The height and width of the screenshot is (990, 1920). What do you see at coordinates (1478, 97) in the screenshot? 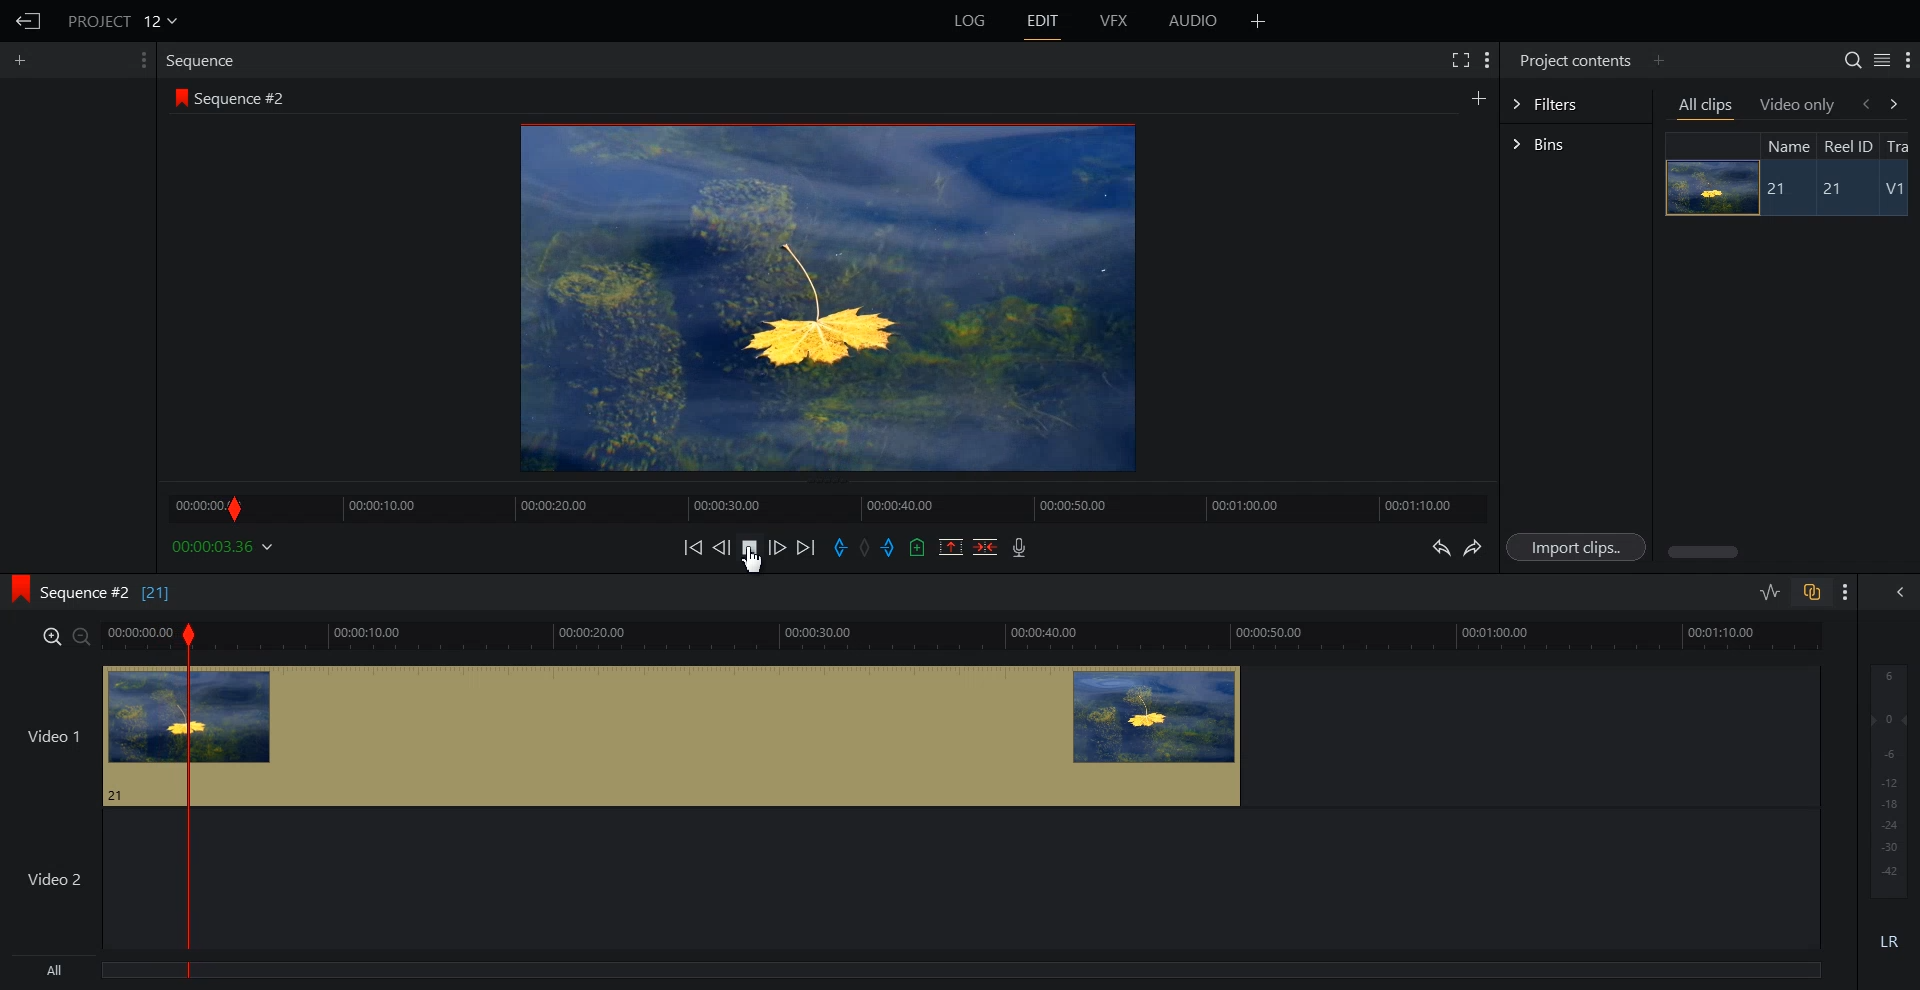
I see `Add panel` at bounding box center [1478, 97].